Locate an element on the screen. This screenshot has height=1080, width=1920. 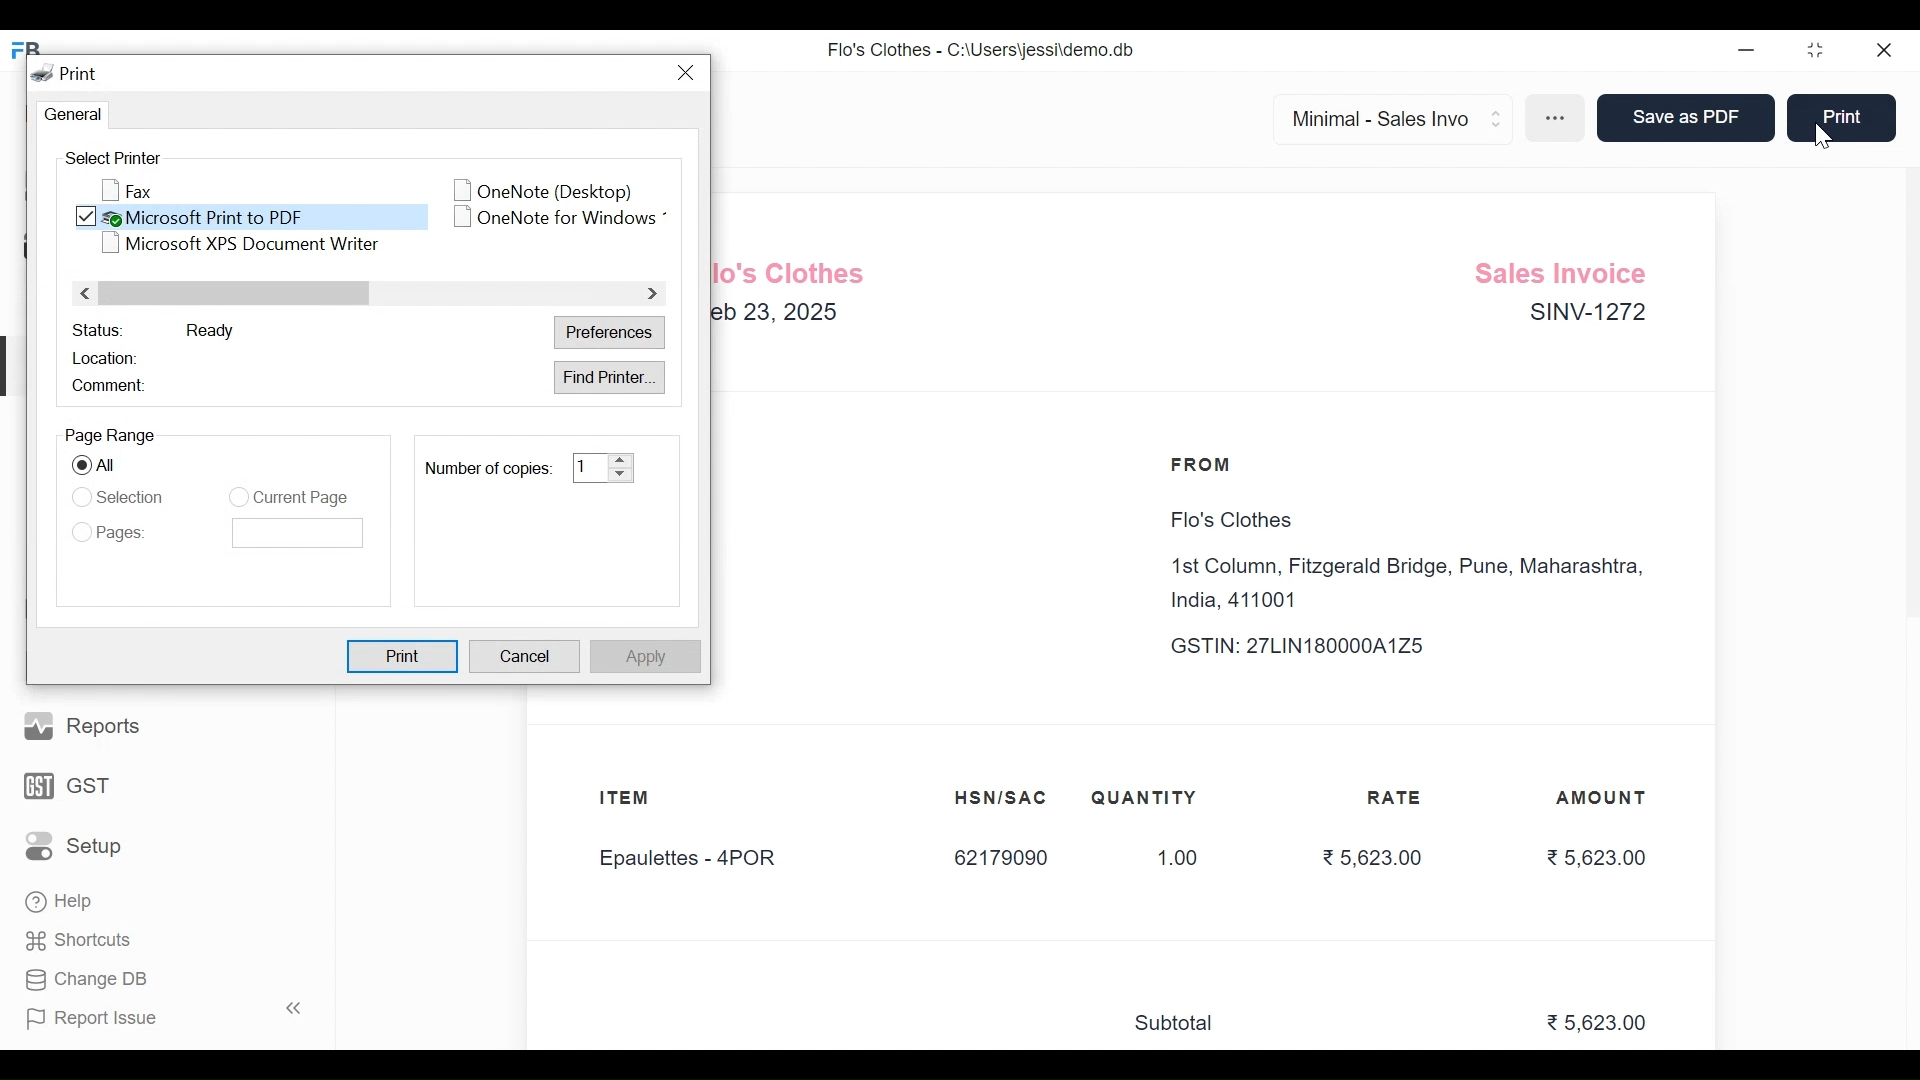
GST is located at coordinates (68, 784).